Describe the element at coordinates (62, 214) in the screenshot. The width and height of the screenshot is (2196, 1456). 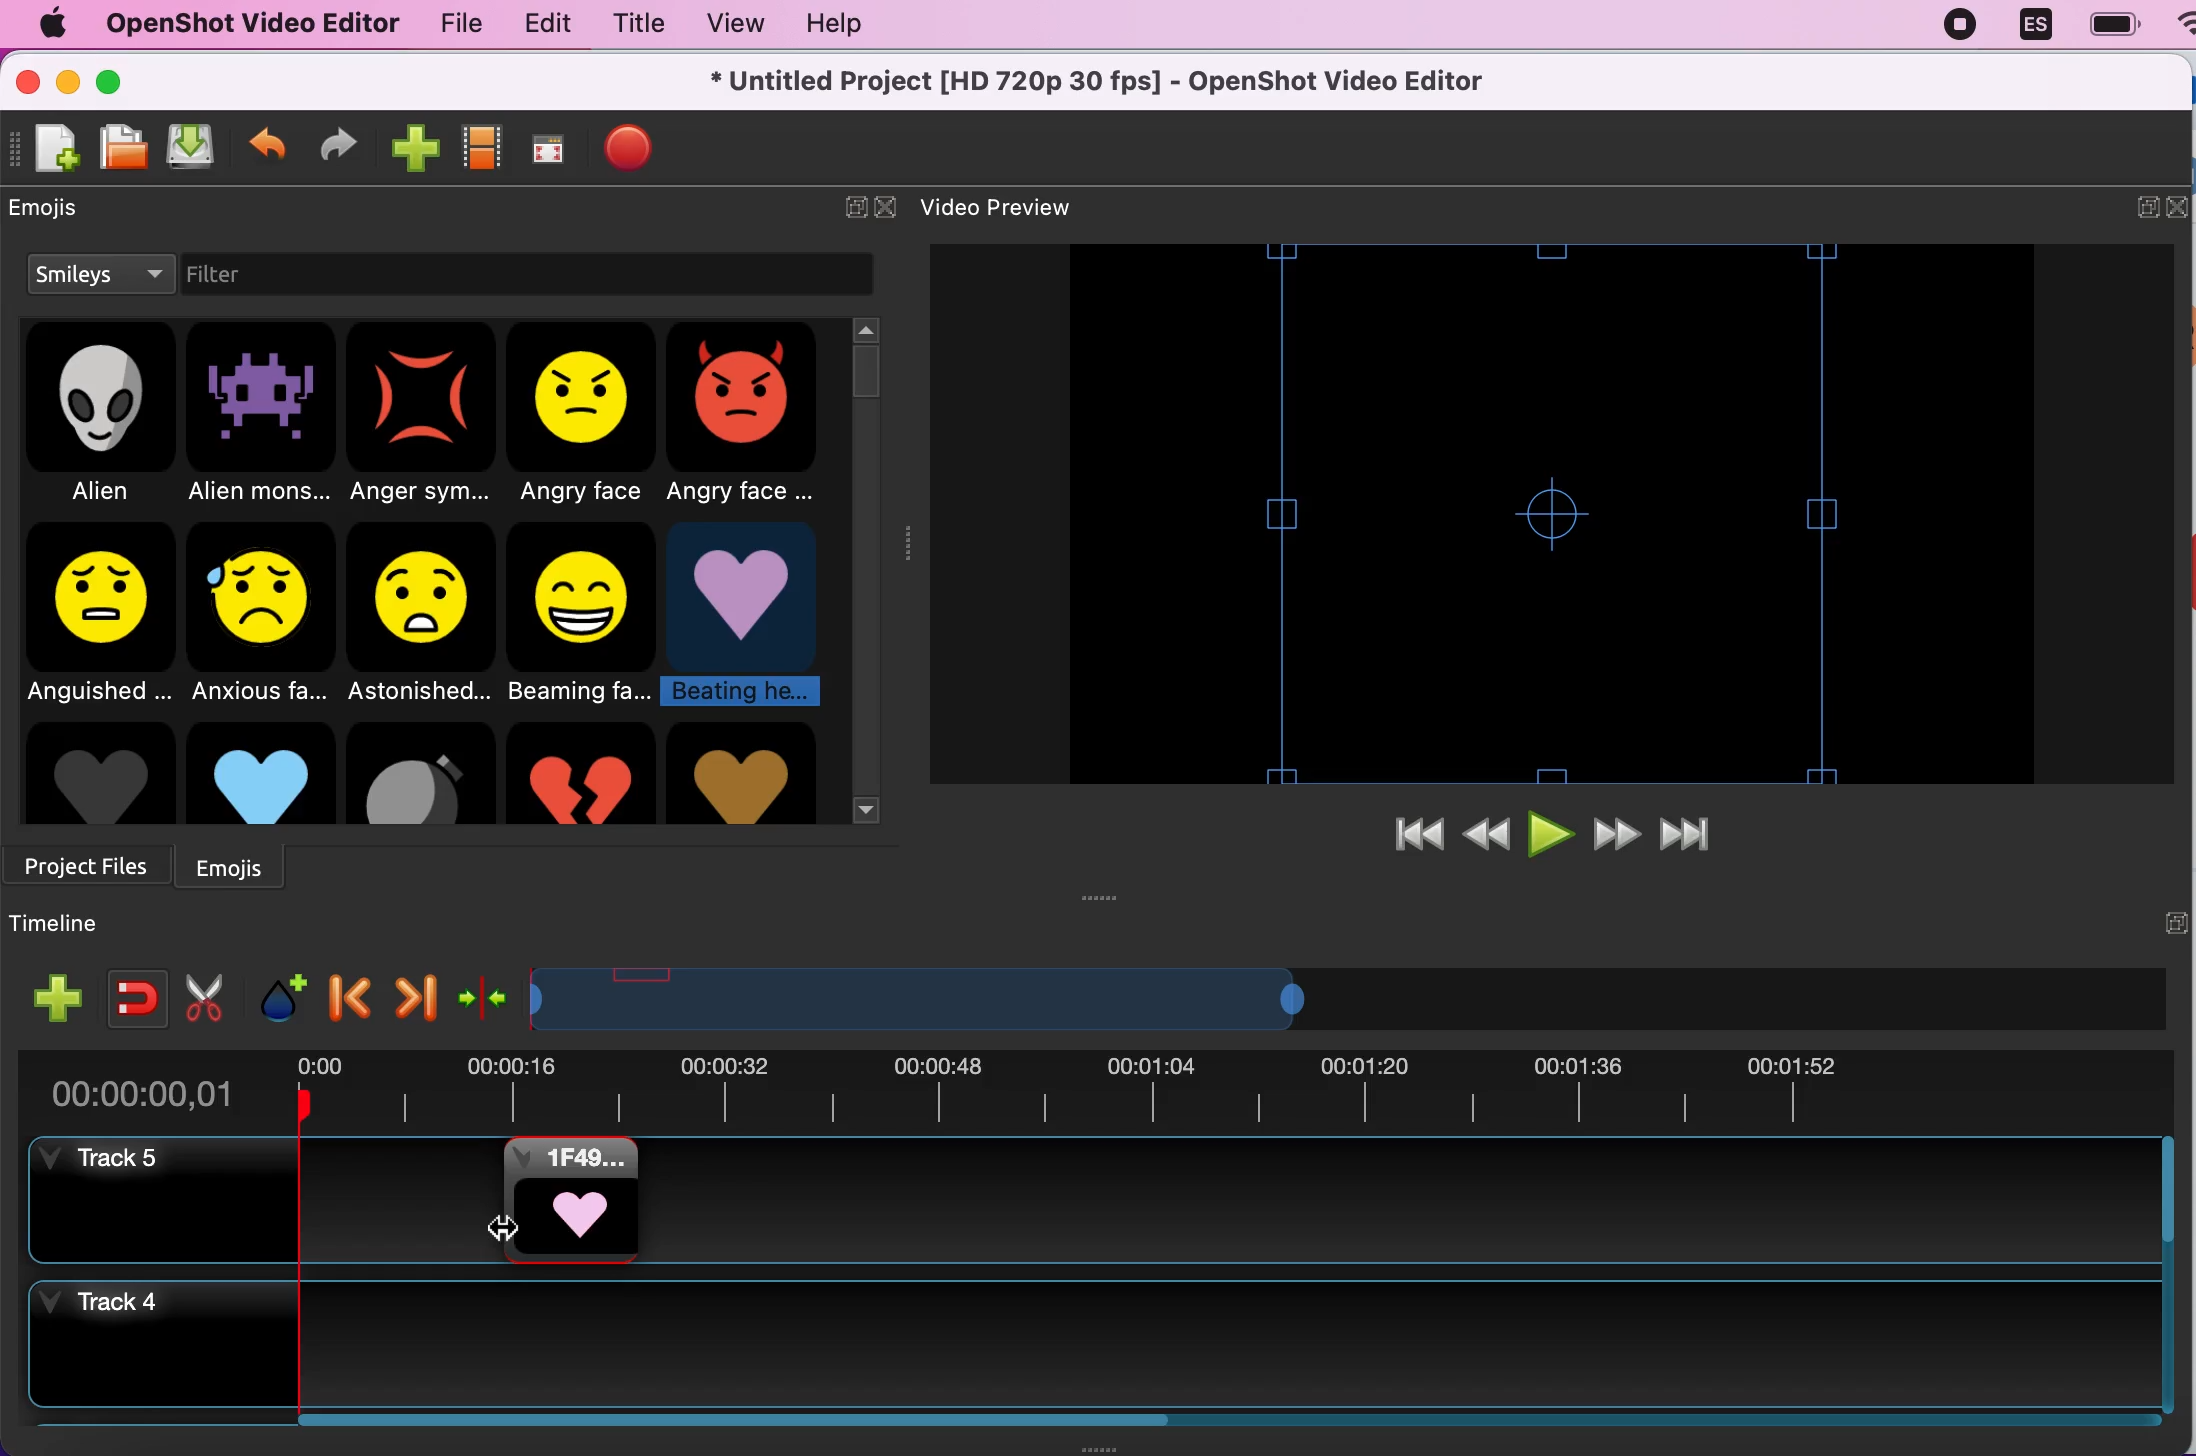
I see `emojis` at that location.